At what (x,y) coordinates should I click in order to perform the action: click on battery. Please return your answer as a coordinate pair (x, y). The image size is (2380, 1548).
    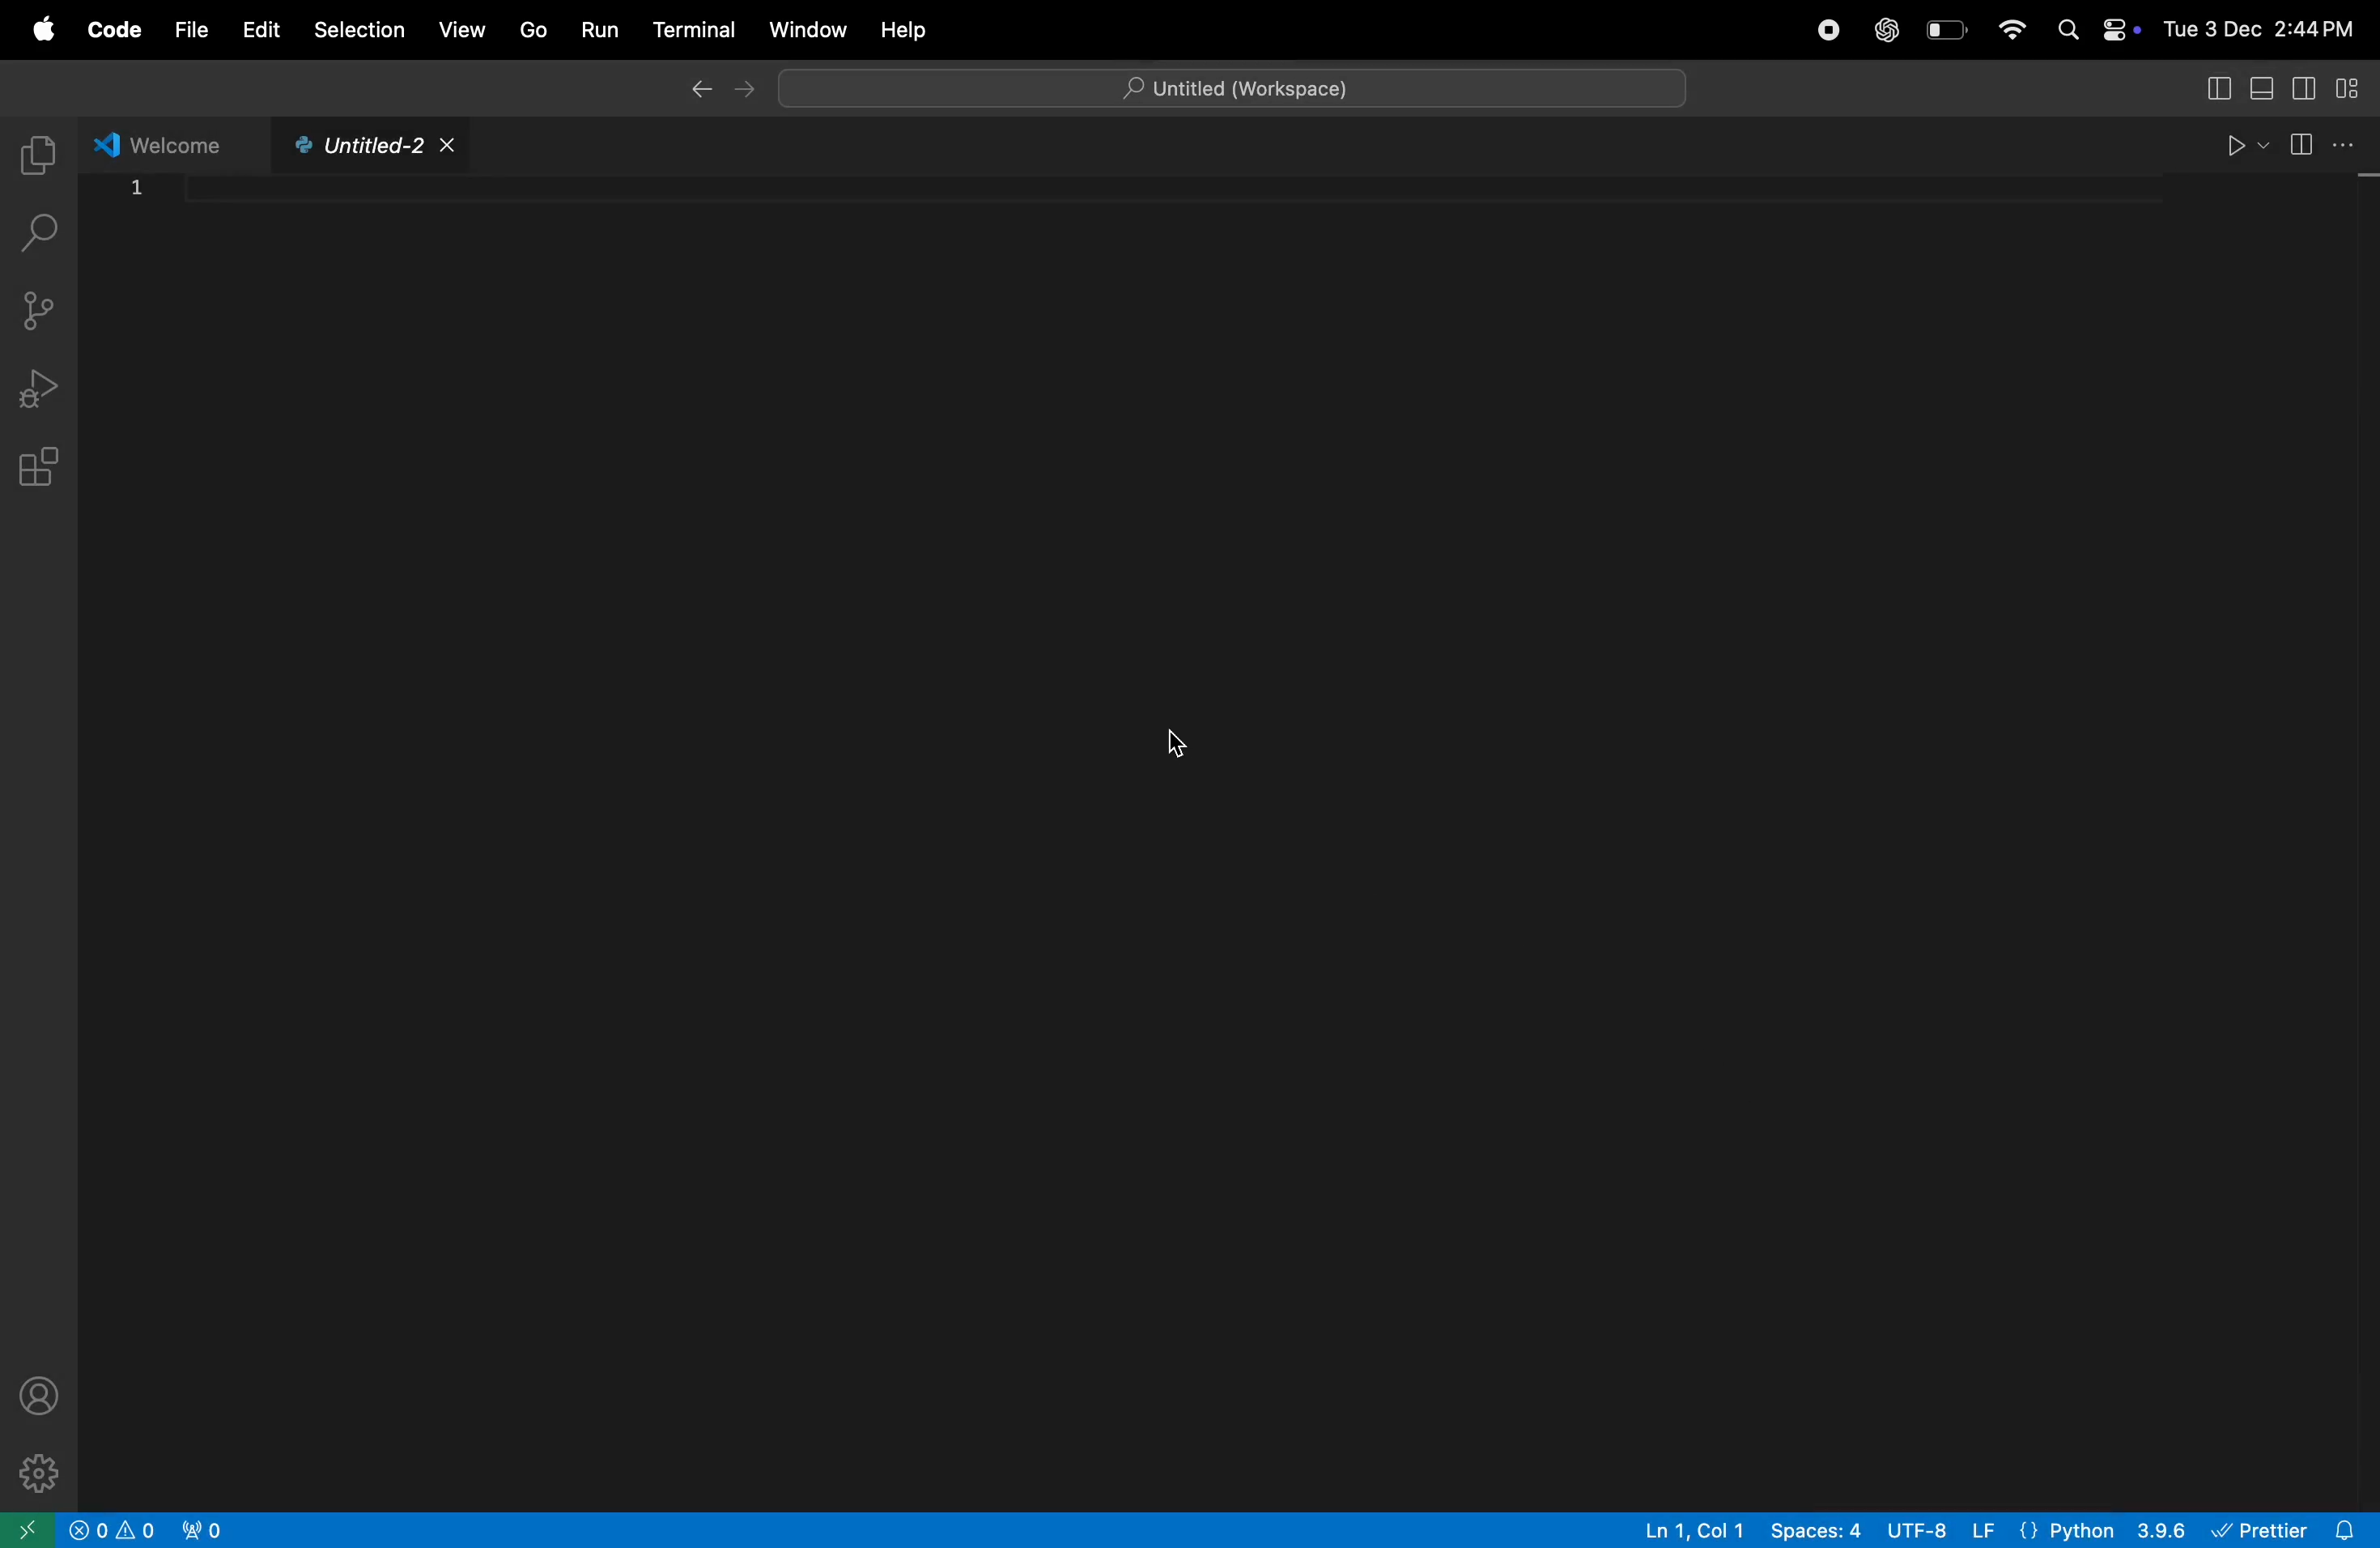
    Looking at the image, I should click on (1949, 29).